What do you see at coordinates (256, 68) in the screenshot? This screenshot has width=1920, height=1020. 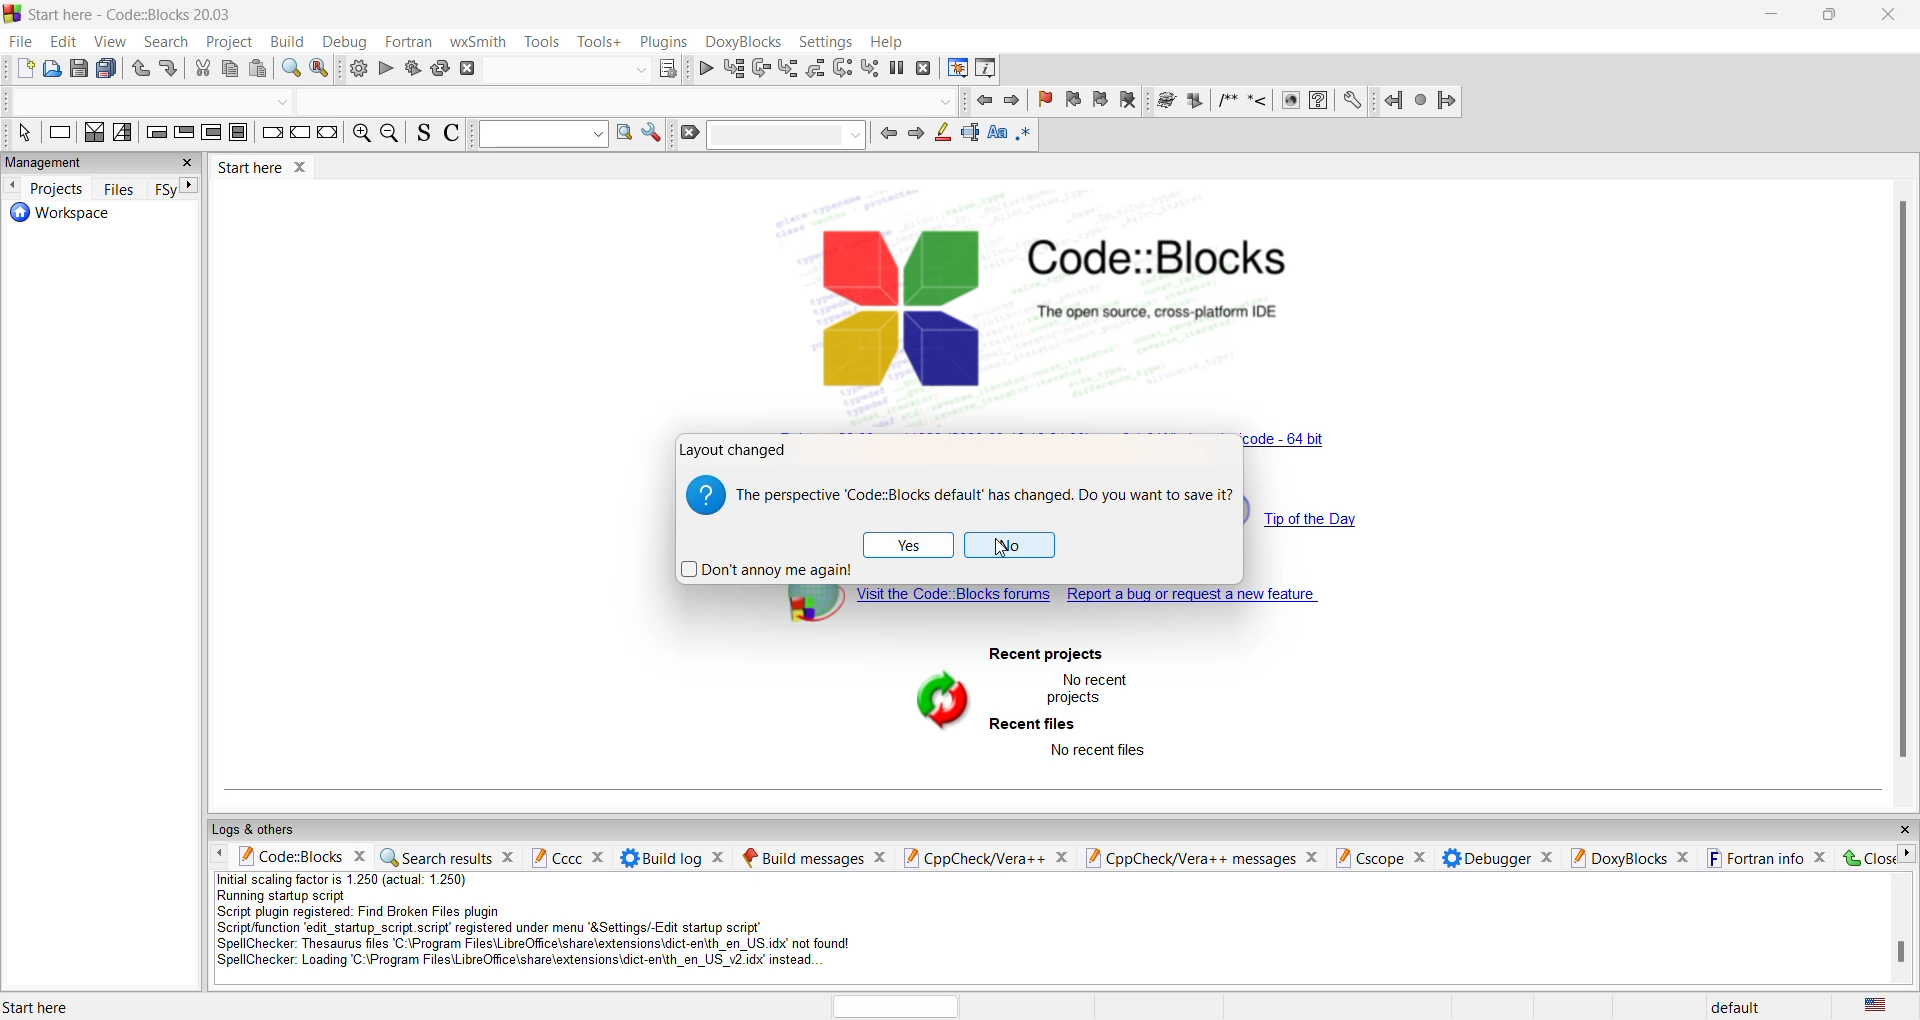 I see `paste` at bounding box center [256, 68].